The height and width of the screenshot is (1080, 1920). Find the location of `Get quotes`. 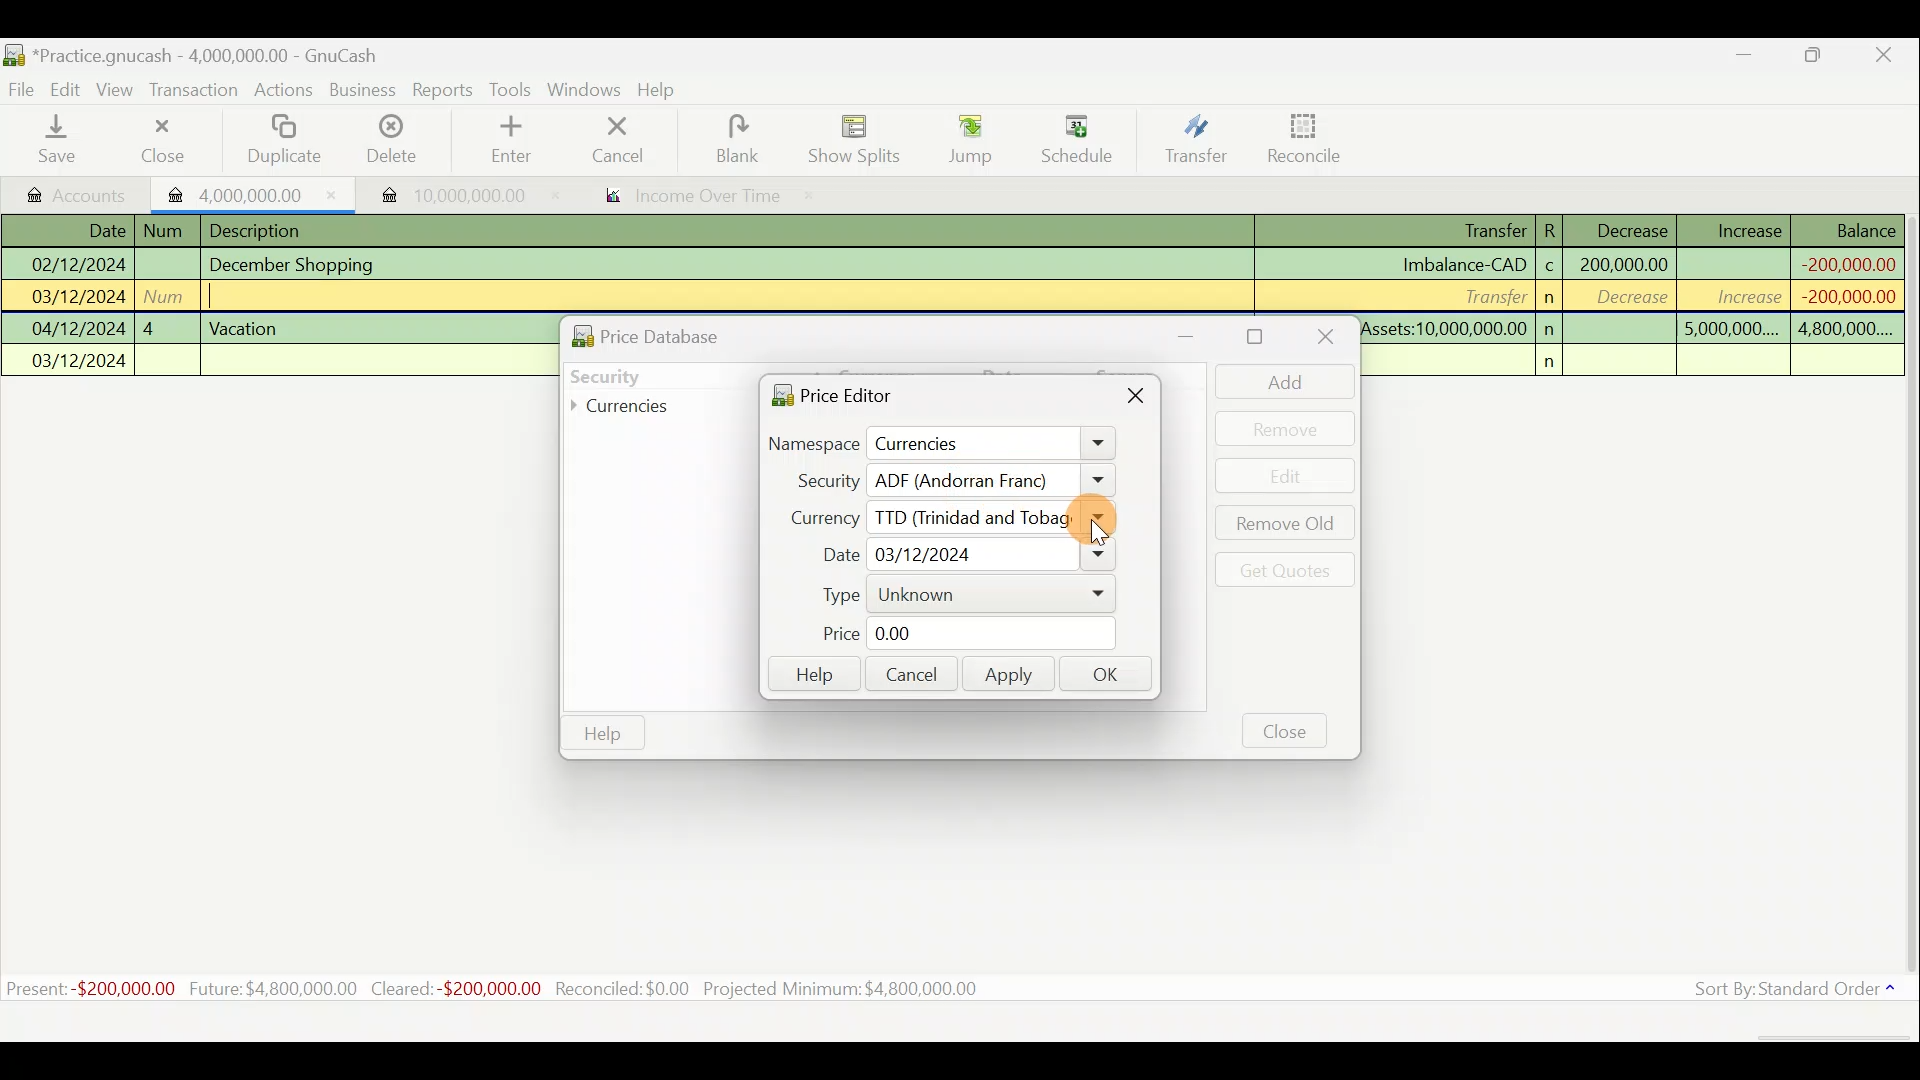

Get quotes is located at coordinates (1281, 569).